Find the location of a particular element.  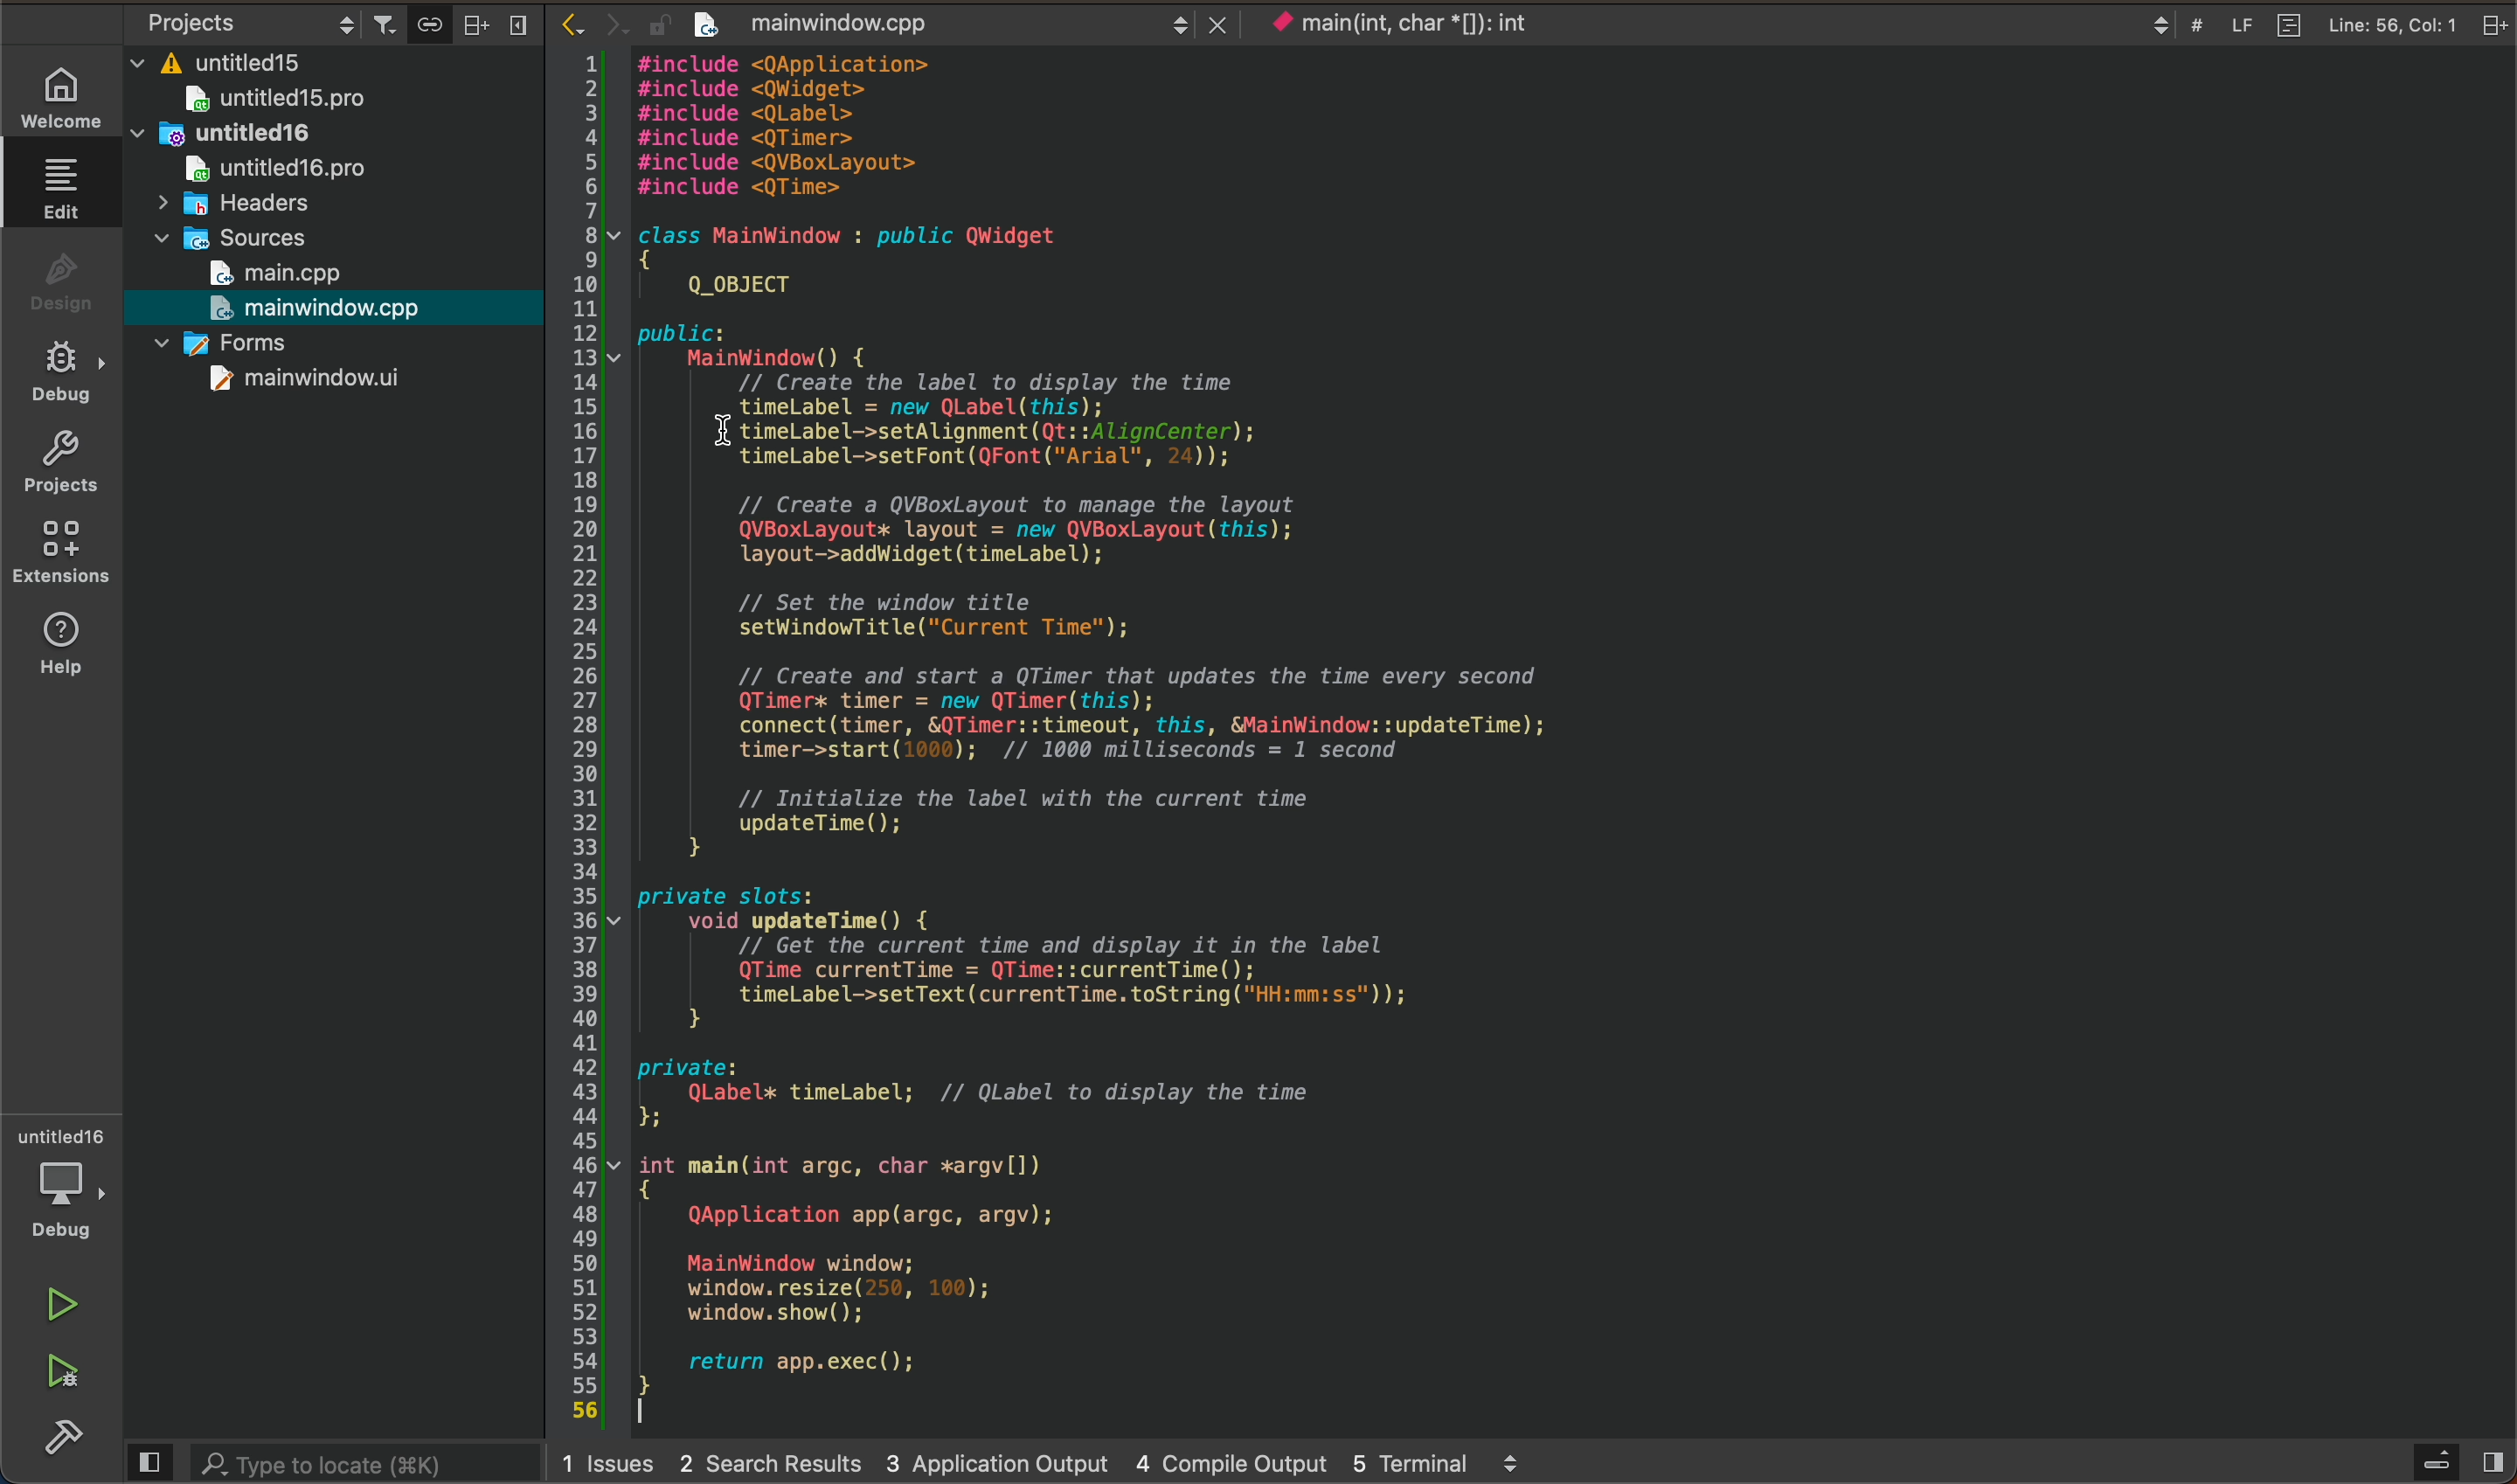

untitled16 is located at coordinates (266, 136).